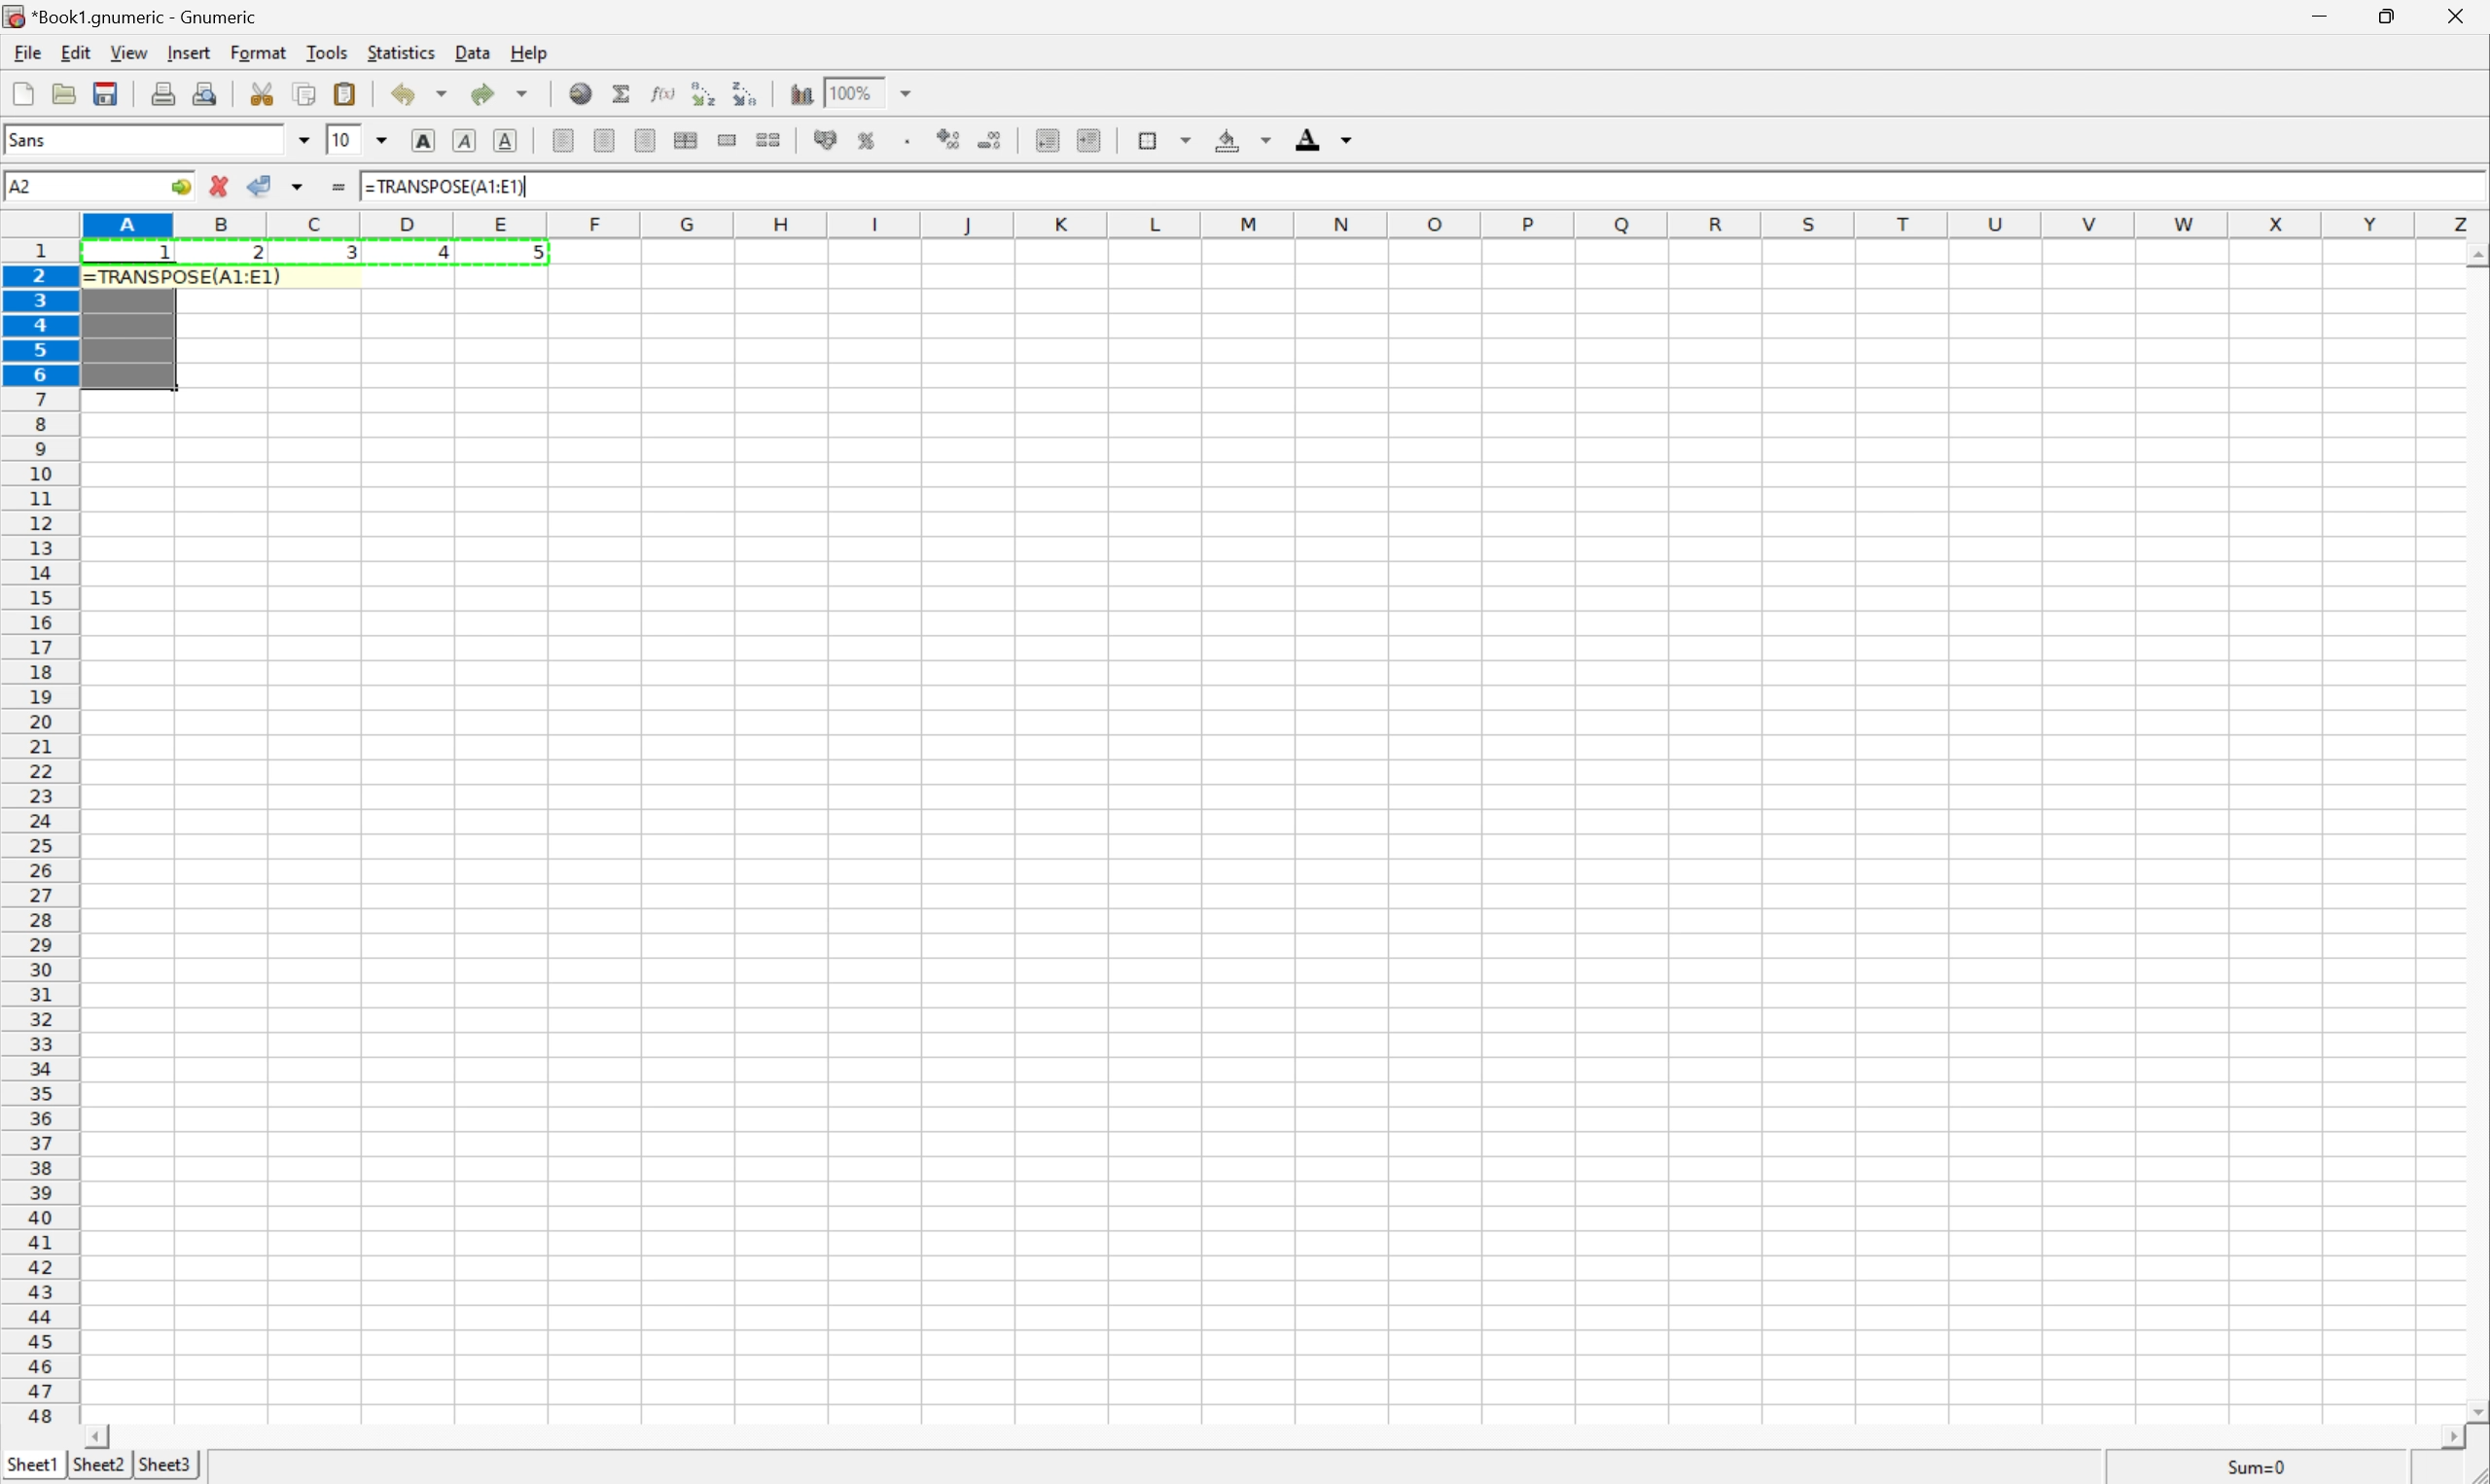 Image resolution: width=2490 pixels, height=1484 pixels. What do you see at coordinates (2392, 15) in the screenshot?
I see `restore down` at bounding box center [2392, 15].